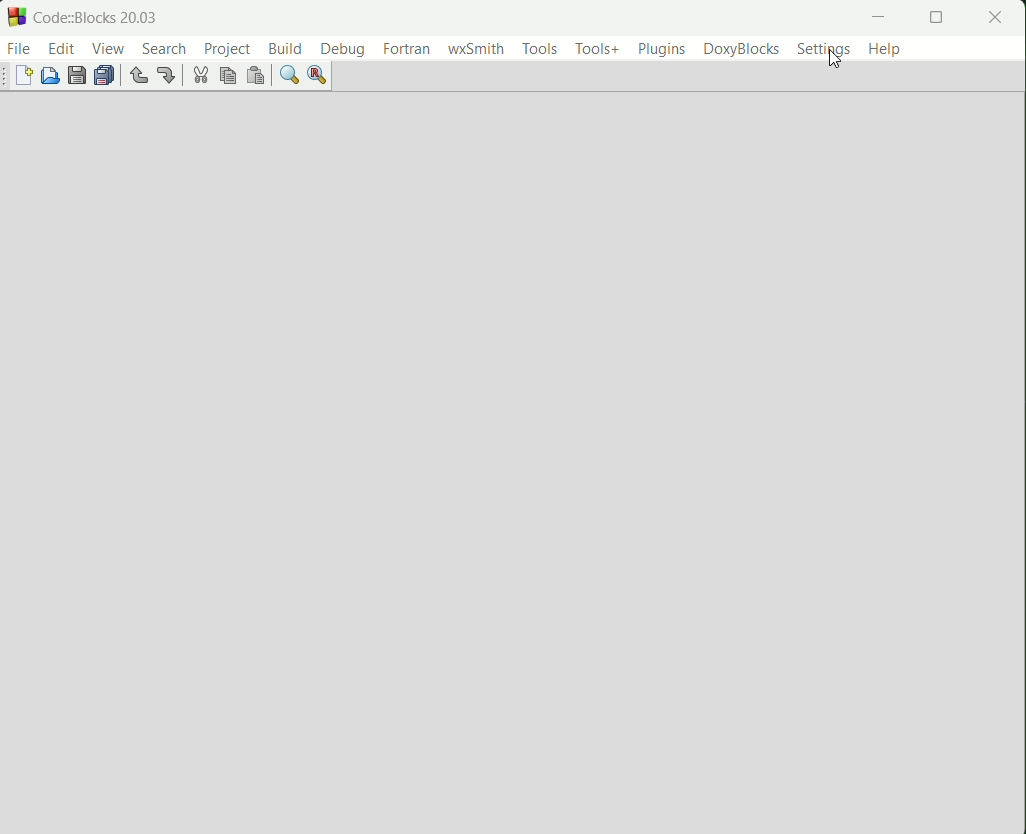 The width and height of the screenshot is (1026, 834). Describe the element at coordinates (596, 49) in the screenshot. I see `tools+` at that location.